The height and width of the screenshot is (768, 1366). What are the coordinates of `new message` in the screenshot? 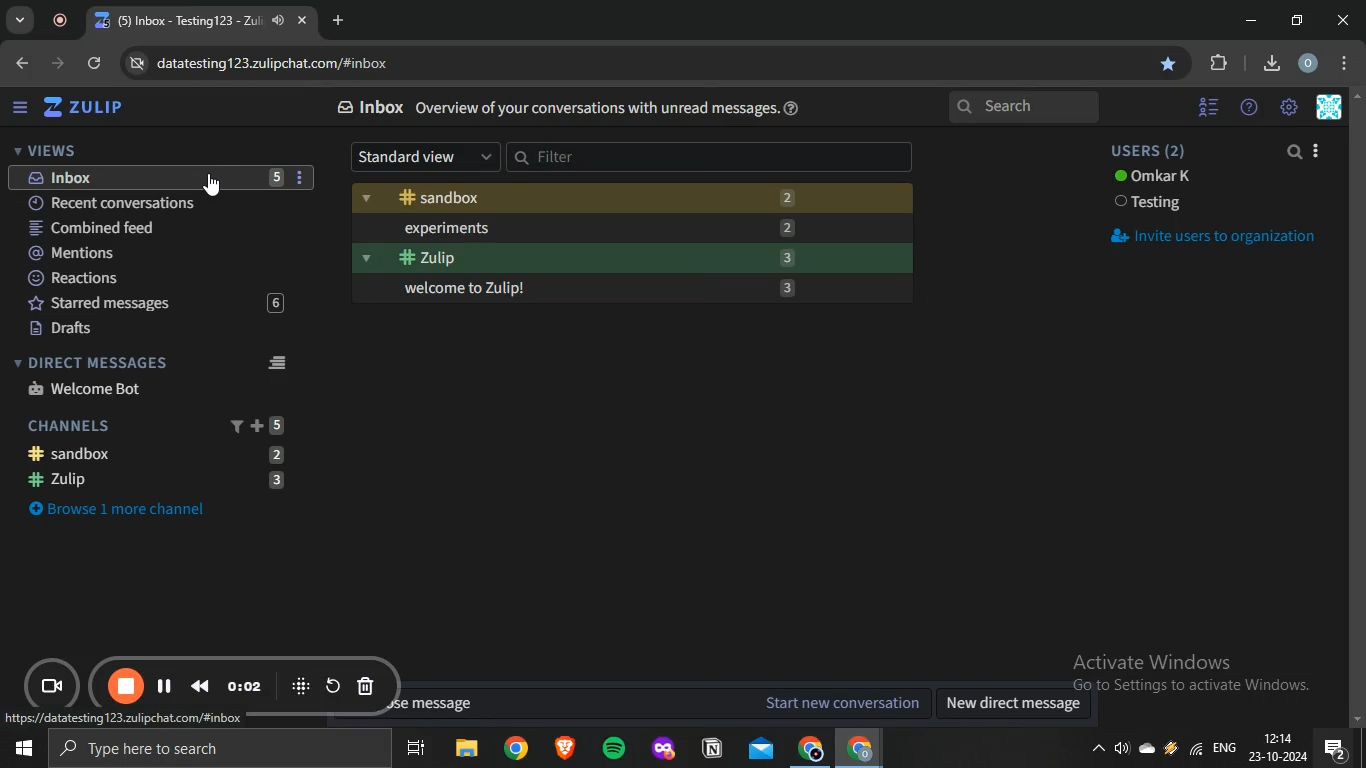 It's located at (657, 703).